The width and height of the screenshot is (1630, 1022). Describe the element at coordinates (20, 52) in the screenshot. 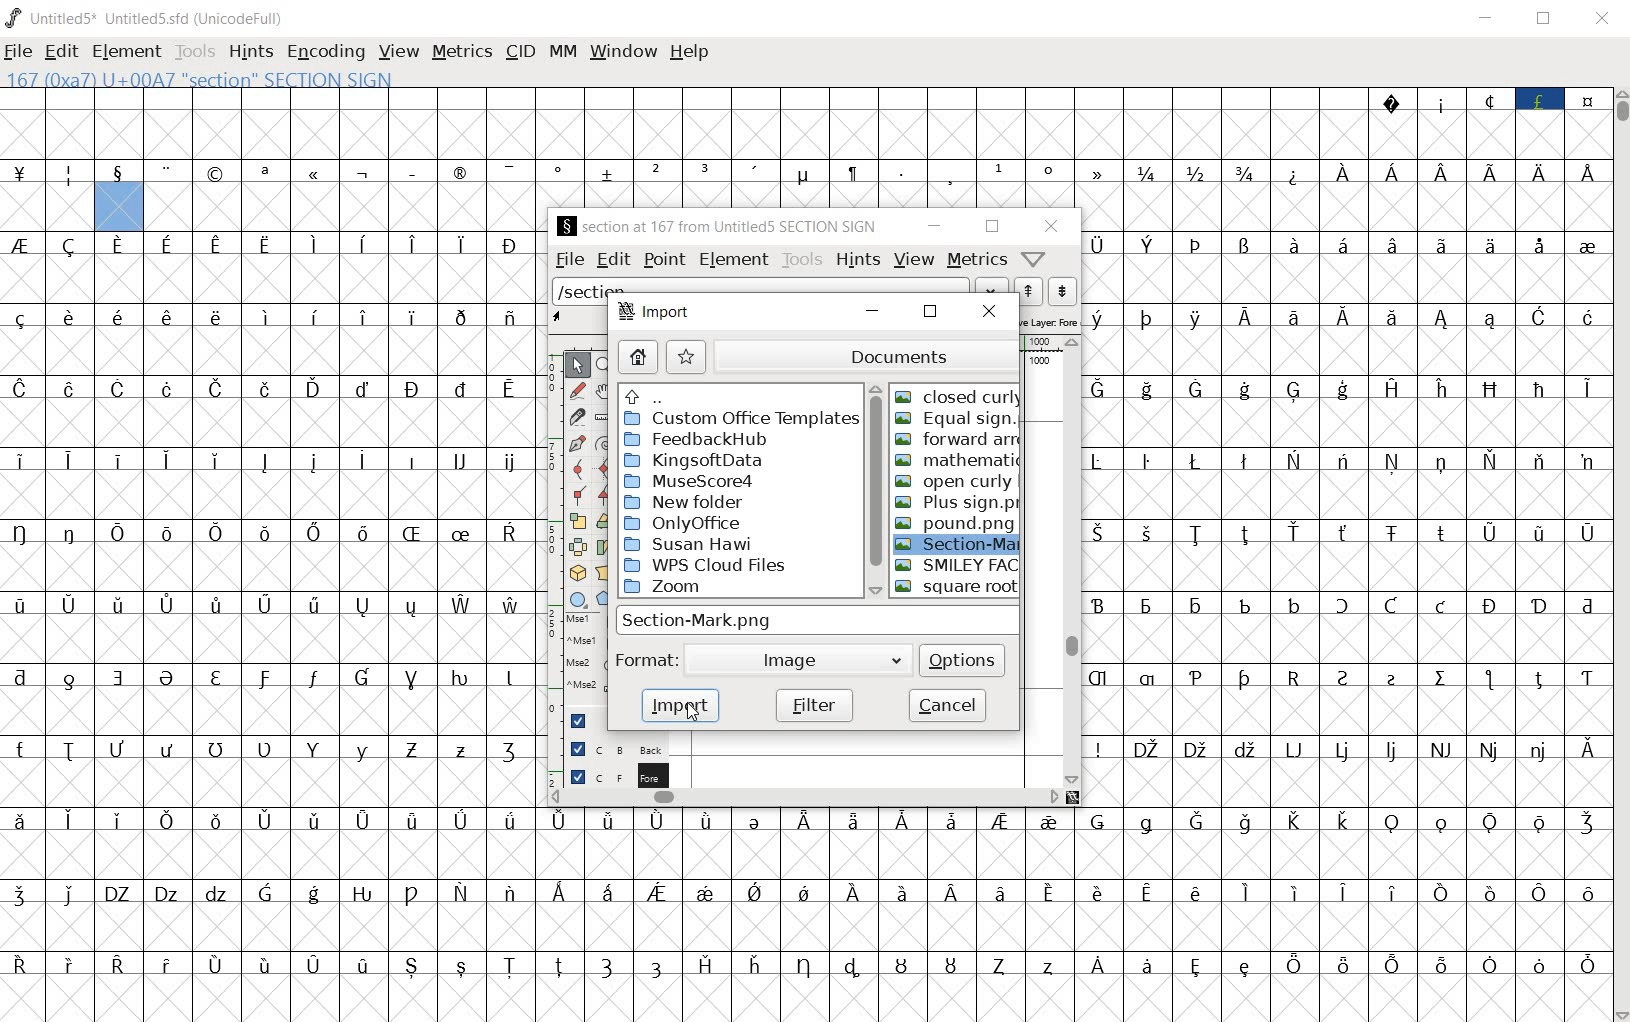

I see `FILE` at that location.